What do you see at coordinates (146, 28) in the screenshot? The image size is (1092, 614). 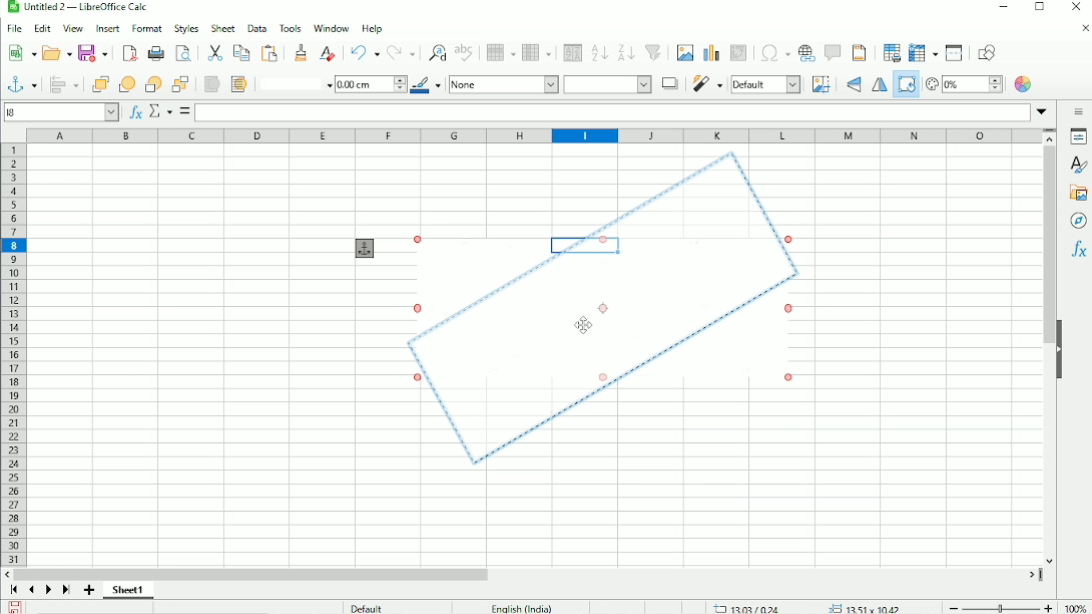 I see `Format` at bounding box center [146, 28].